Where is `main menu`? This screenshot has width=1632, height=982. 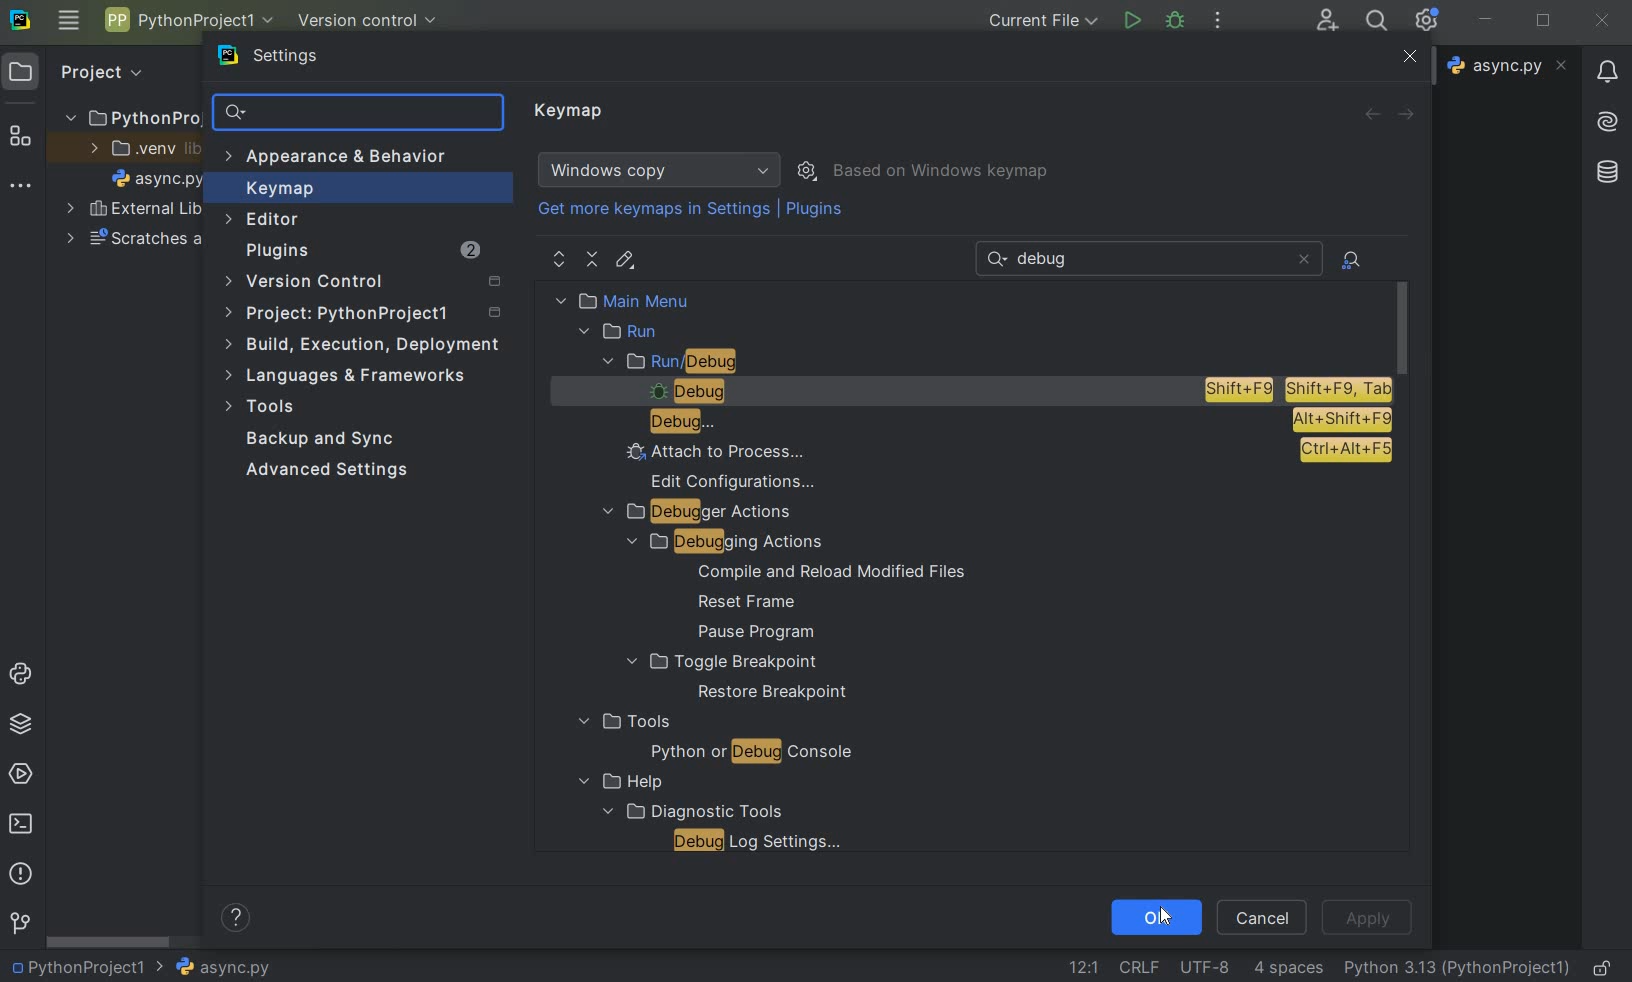
main menu is located at coordinates (666, 300).